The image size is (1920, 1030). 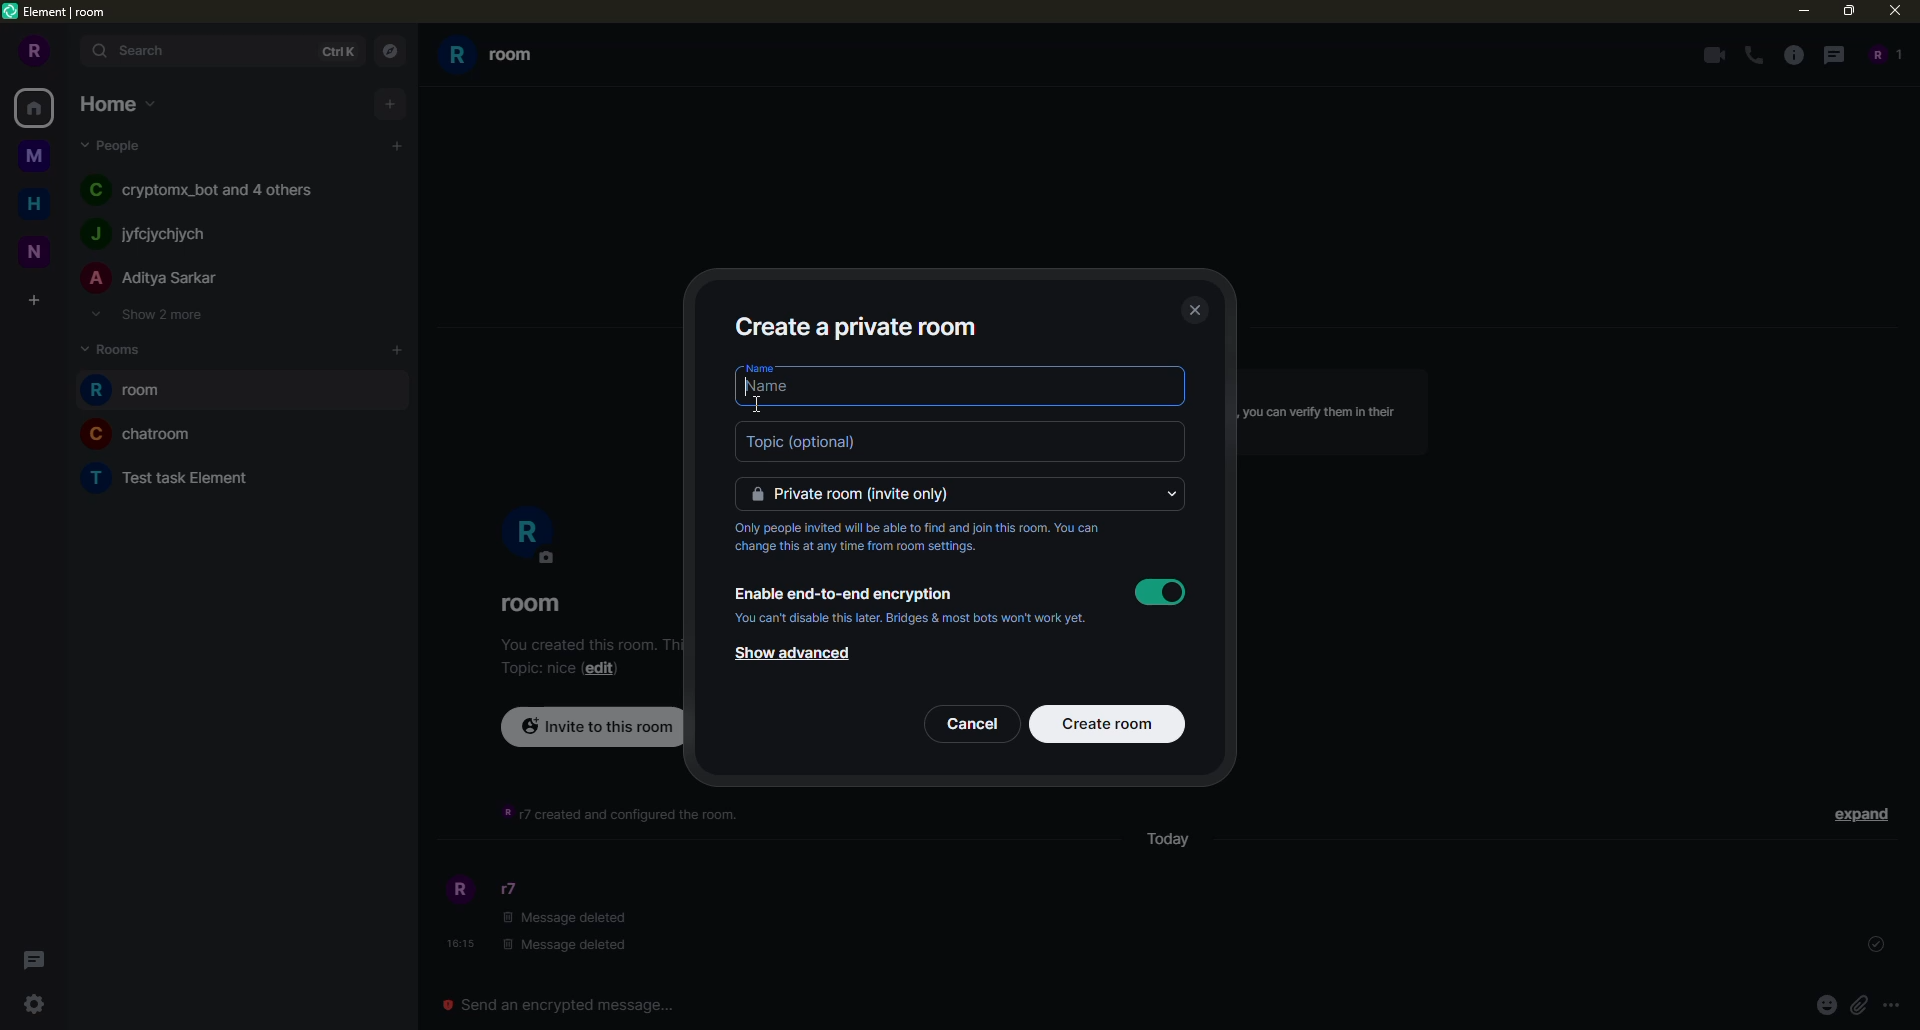 I want to click on profile, so click(x=37, y=50).